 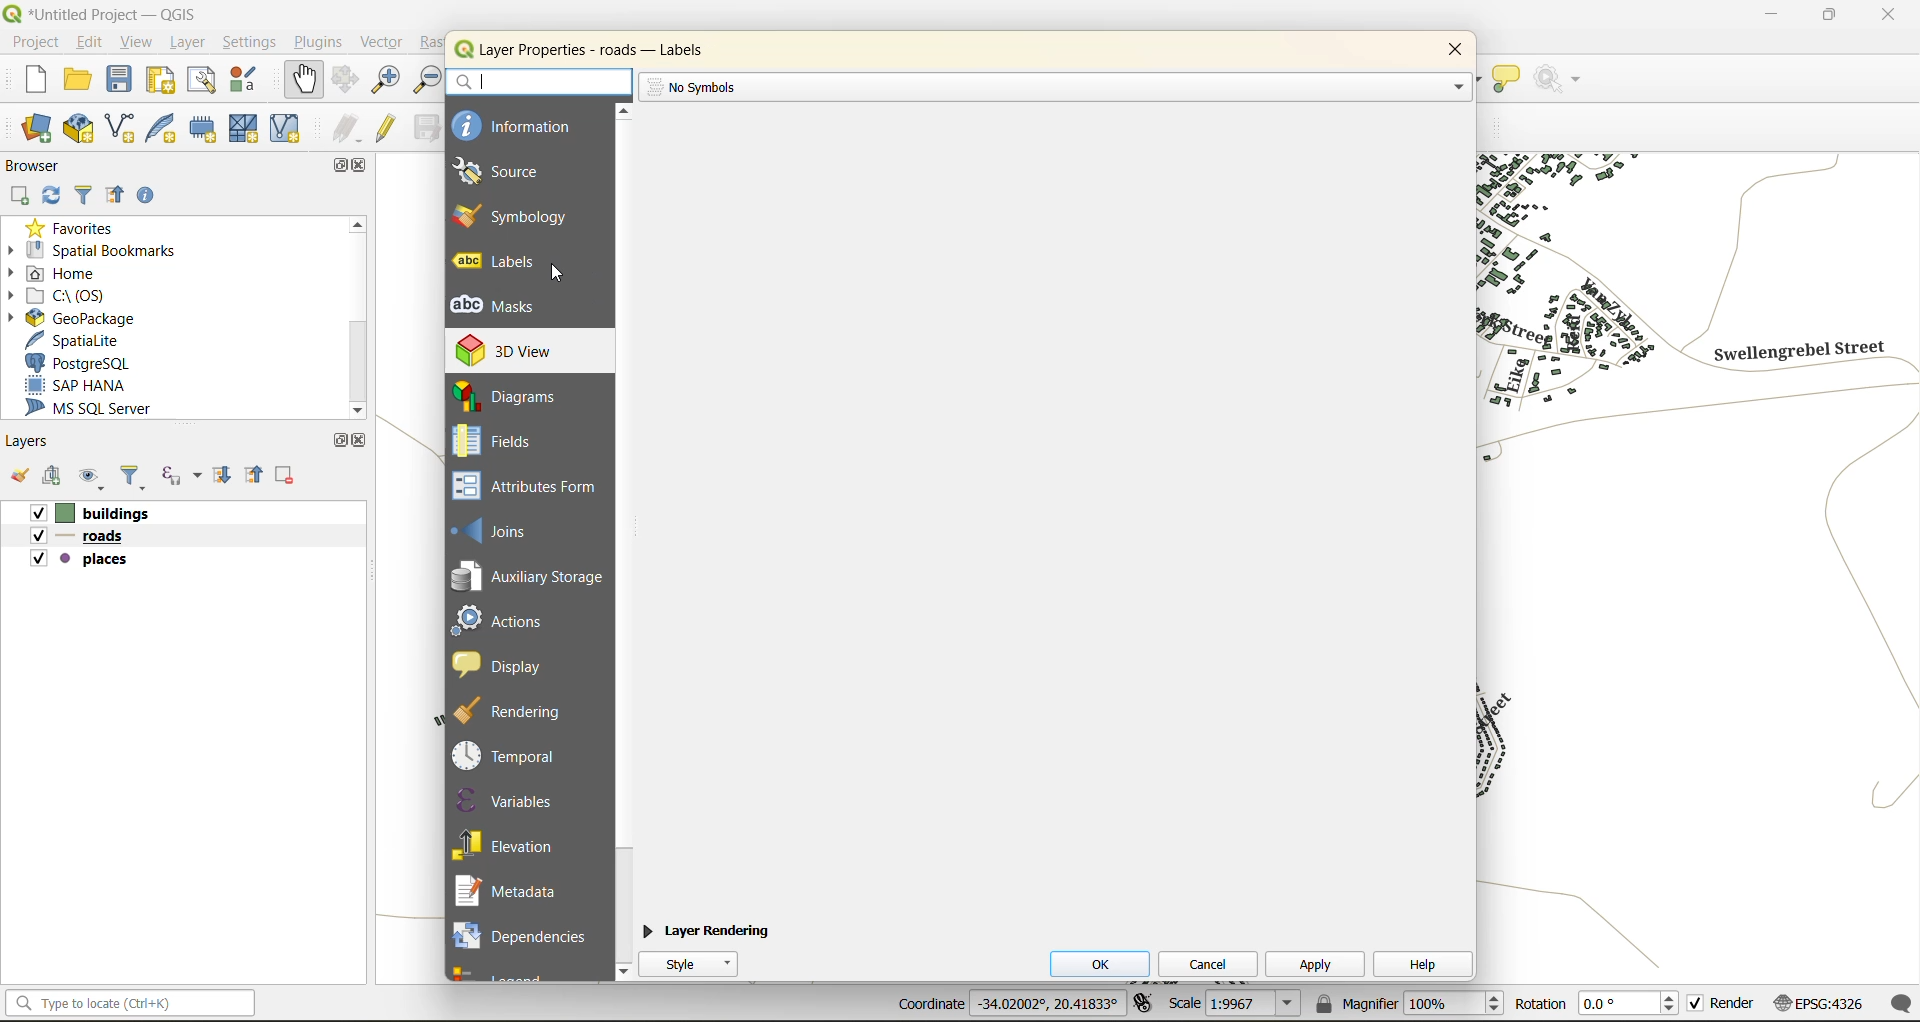 What do you see at coordinates (54, 475) in the screenshot?
I see `add` at bounding box center [54, 475].